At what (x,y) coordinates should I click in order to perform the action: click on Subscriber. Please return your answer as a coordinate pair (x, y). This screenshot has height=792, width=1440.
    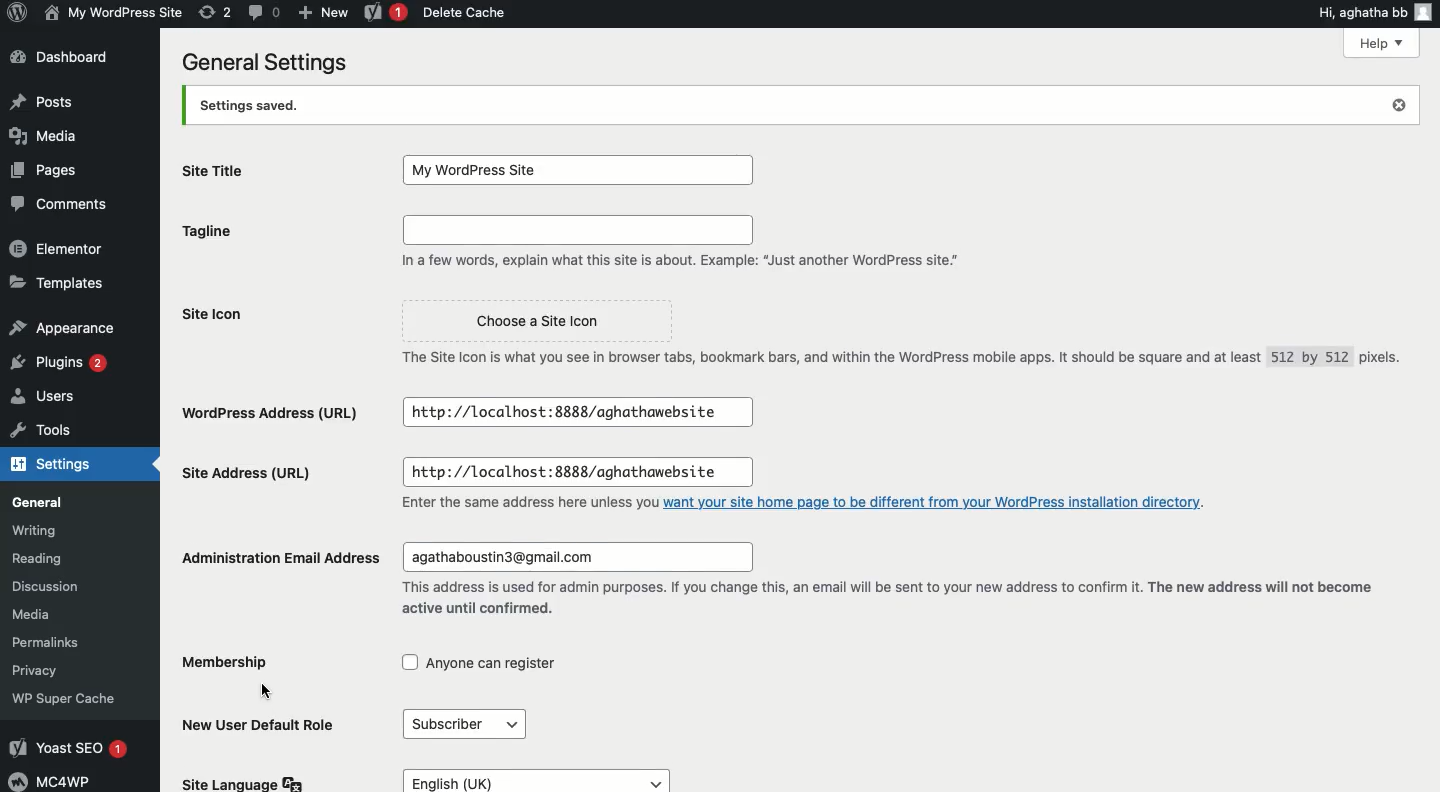
    Looking at the image, I should click on (462, 724).